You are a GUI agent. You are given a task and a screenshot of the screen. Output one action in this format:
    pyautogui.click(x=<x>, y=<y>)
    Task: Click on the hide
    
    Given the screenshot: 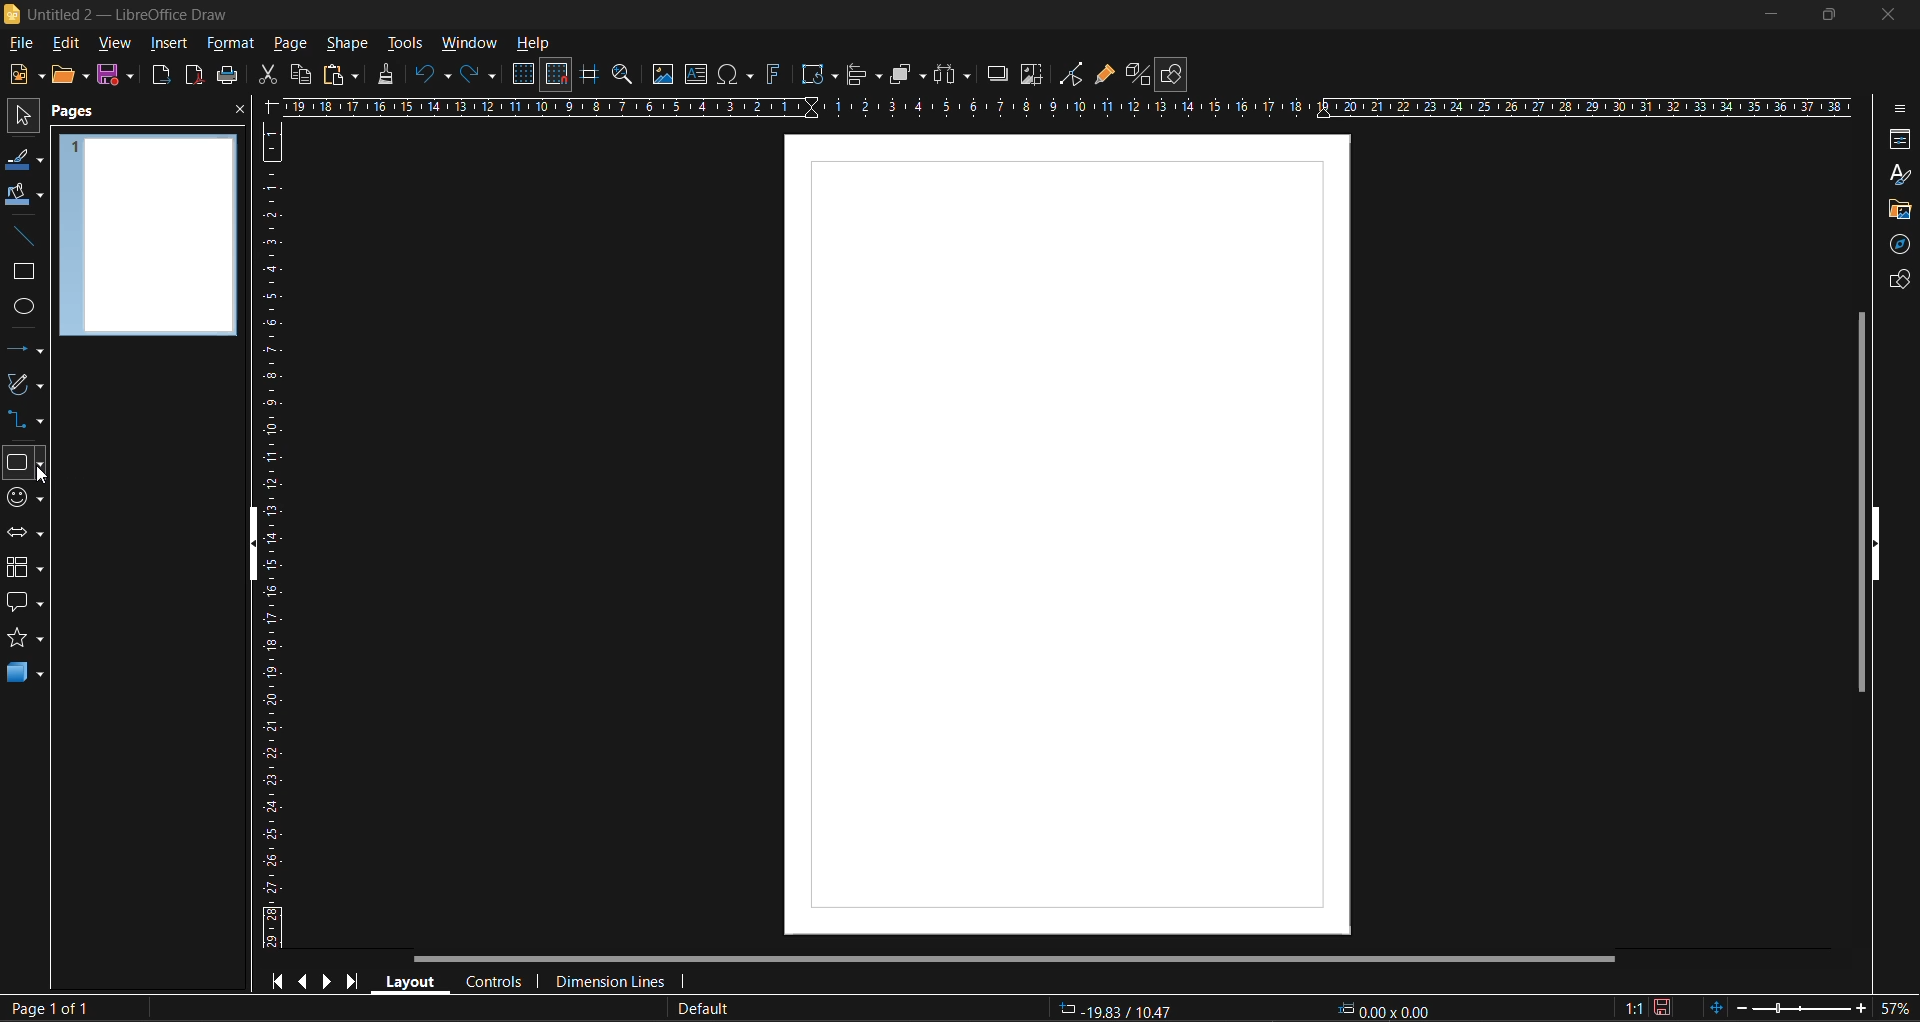 What is the action you would take?
    pyautogui.click(x=256, y=549)
    